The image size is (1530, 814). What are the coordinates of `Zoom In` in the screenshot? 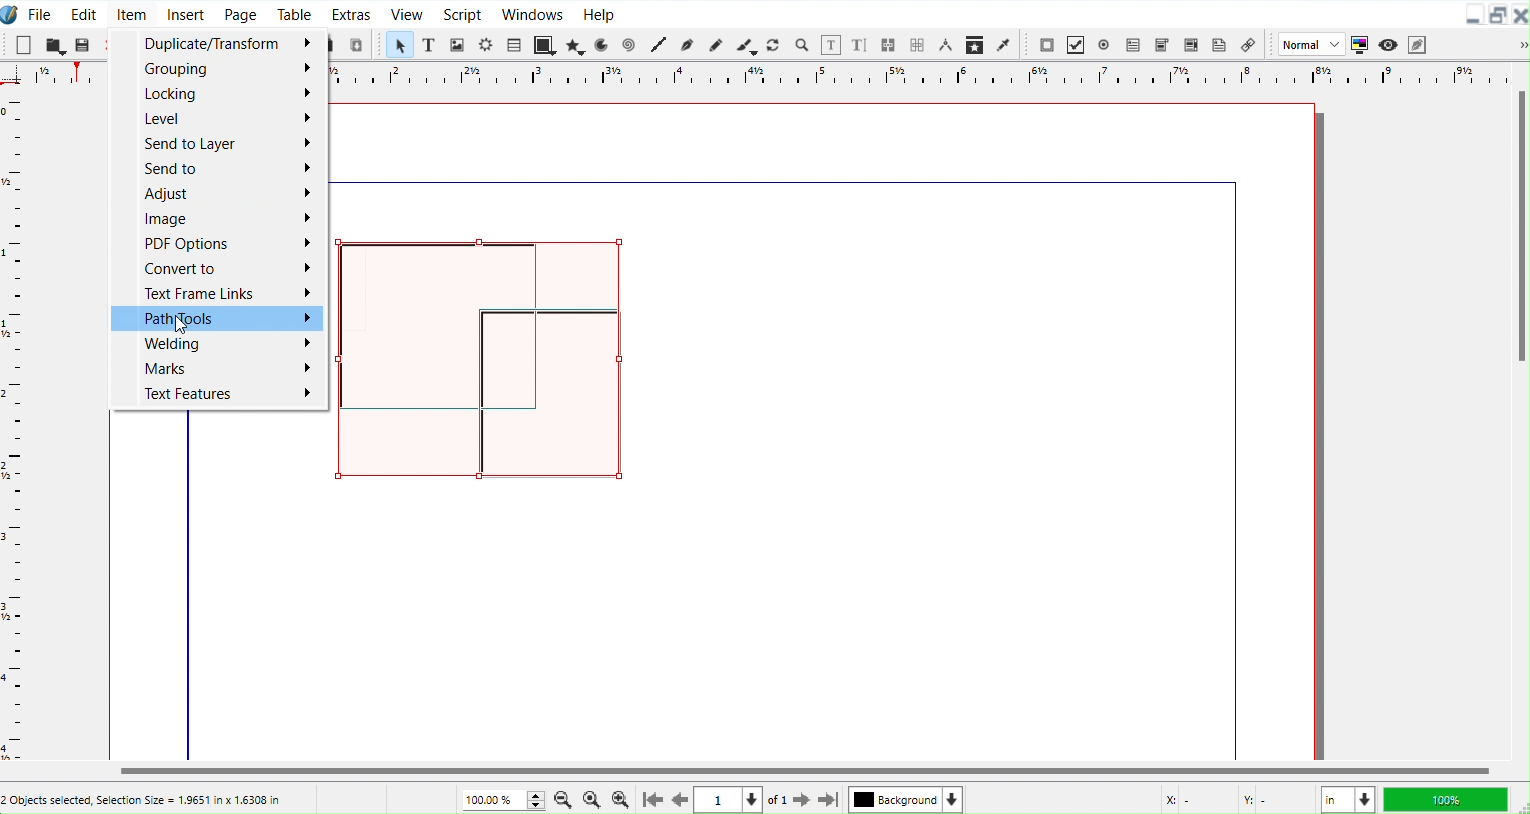 It's located at (622, 800).